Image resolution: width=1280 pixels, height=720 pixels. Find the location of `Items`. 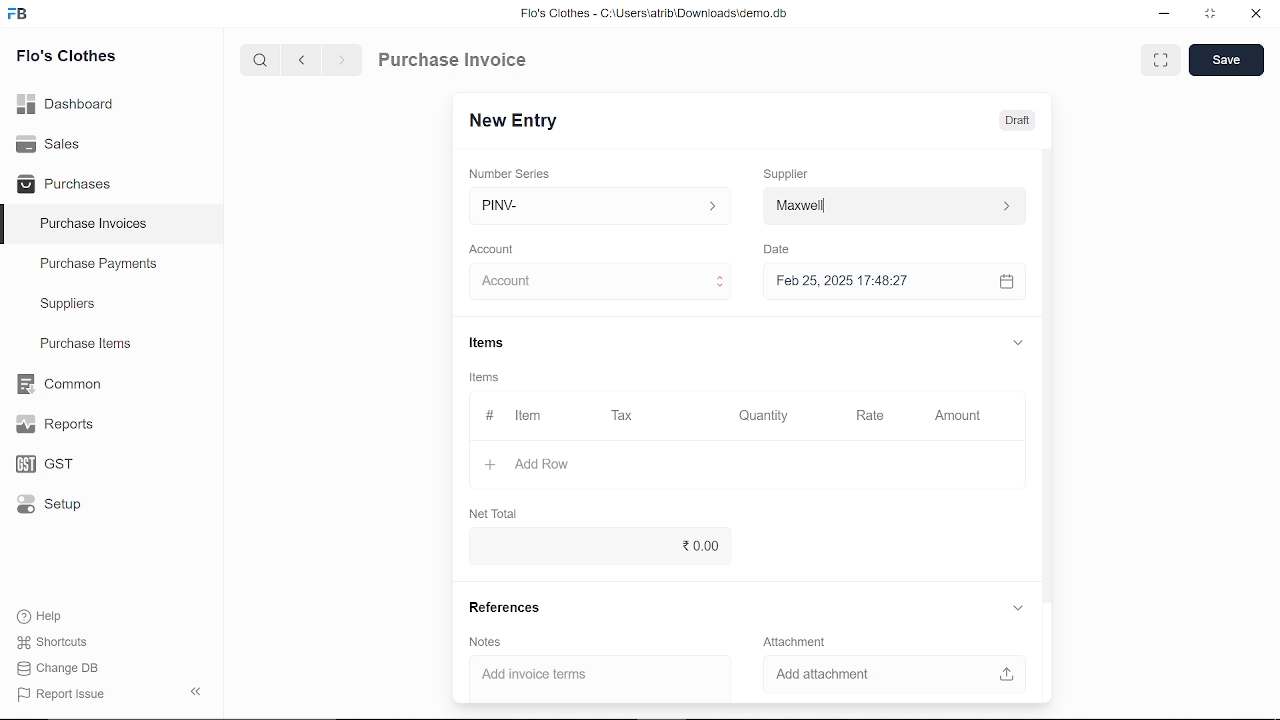

Items is located at coordinates (502, 343).